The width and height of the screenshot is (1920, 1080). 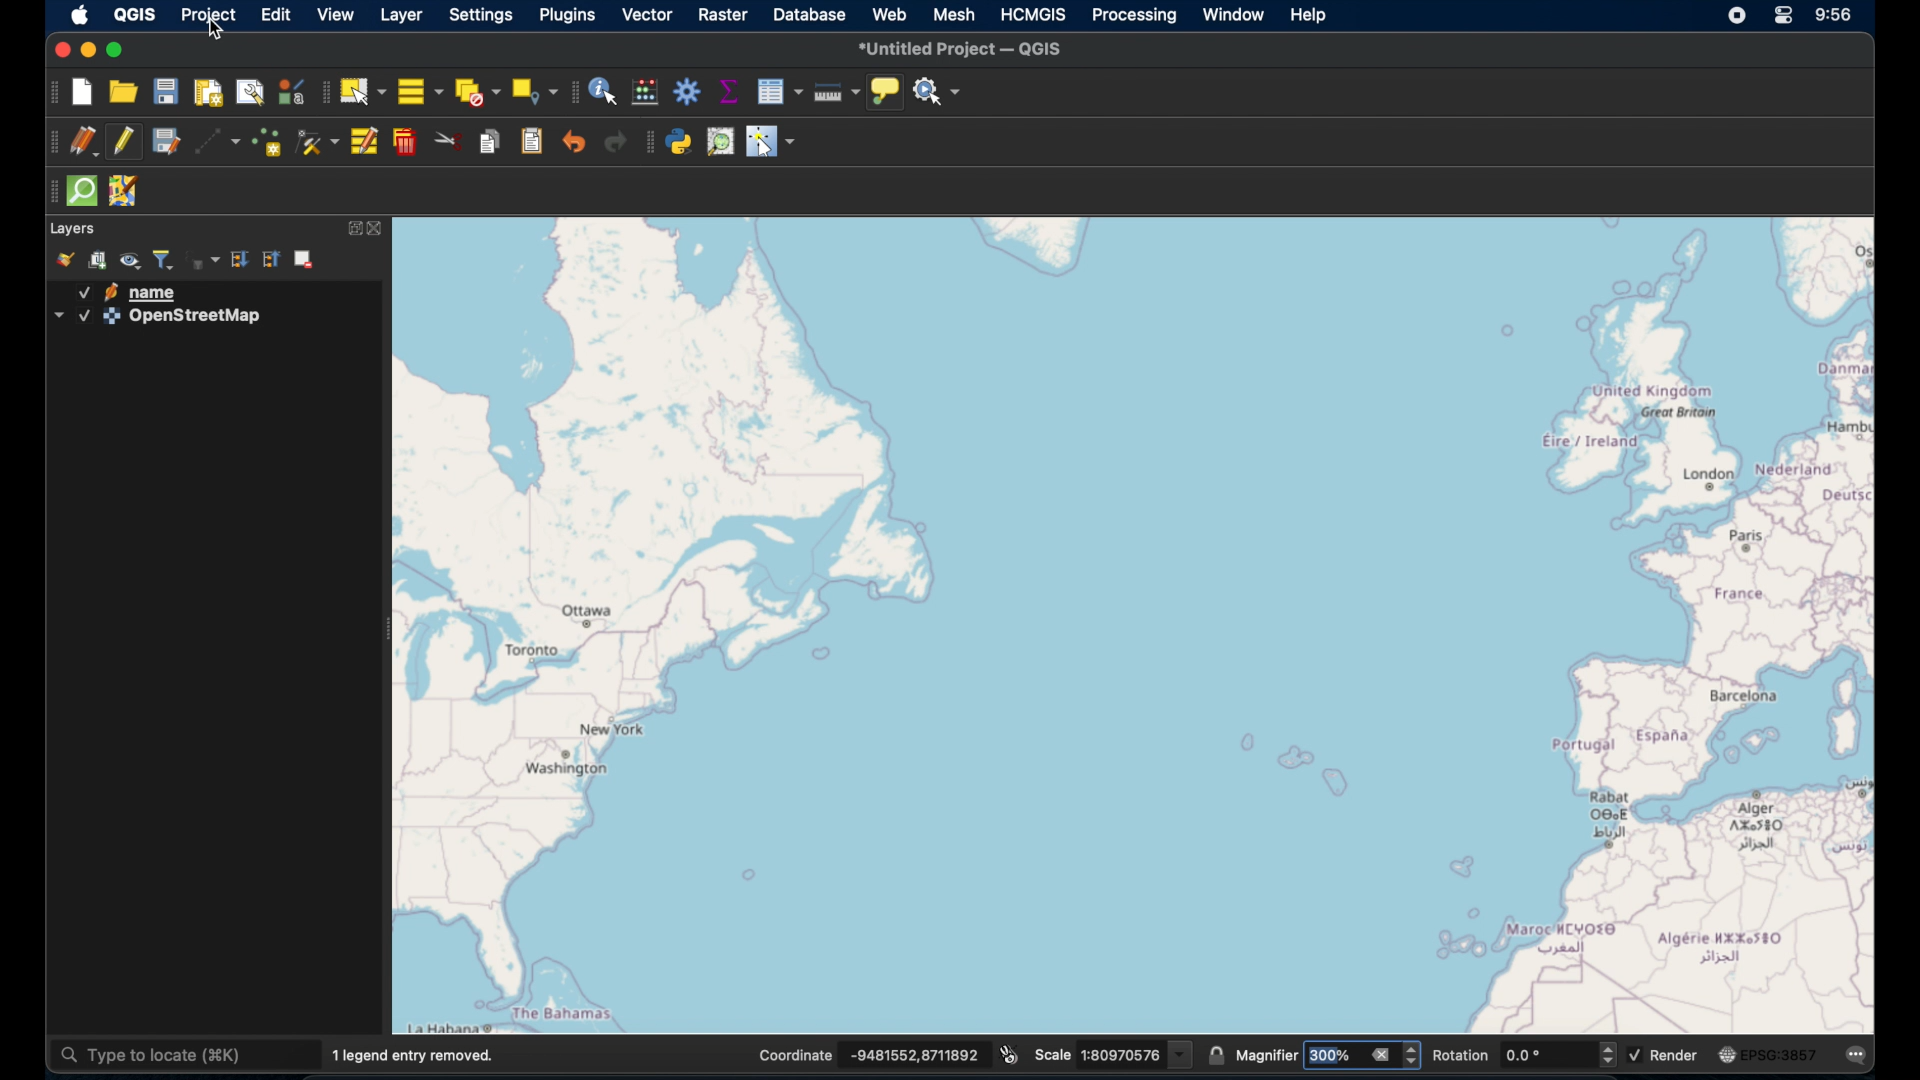 What do you see at coordinates (165, 143) in the screenshot?
I see `save edits` at bounding box center [165, 143].